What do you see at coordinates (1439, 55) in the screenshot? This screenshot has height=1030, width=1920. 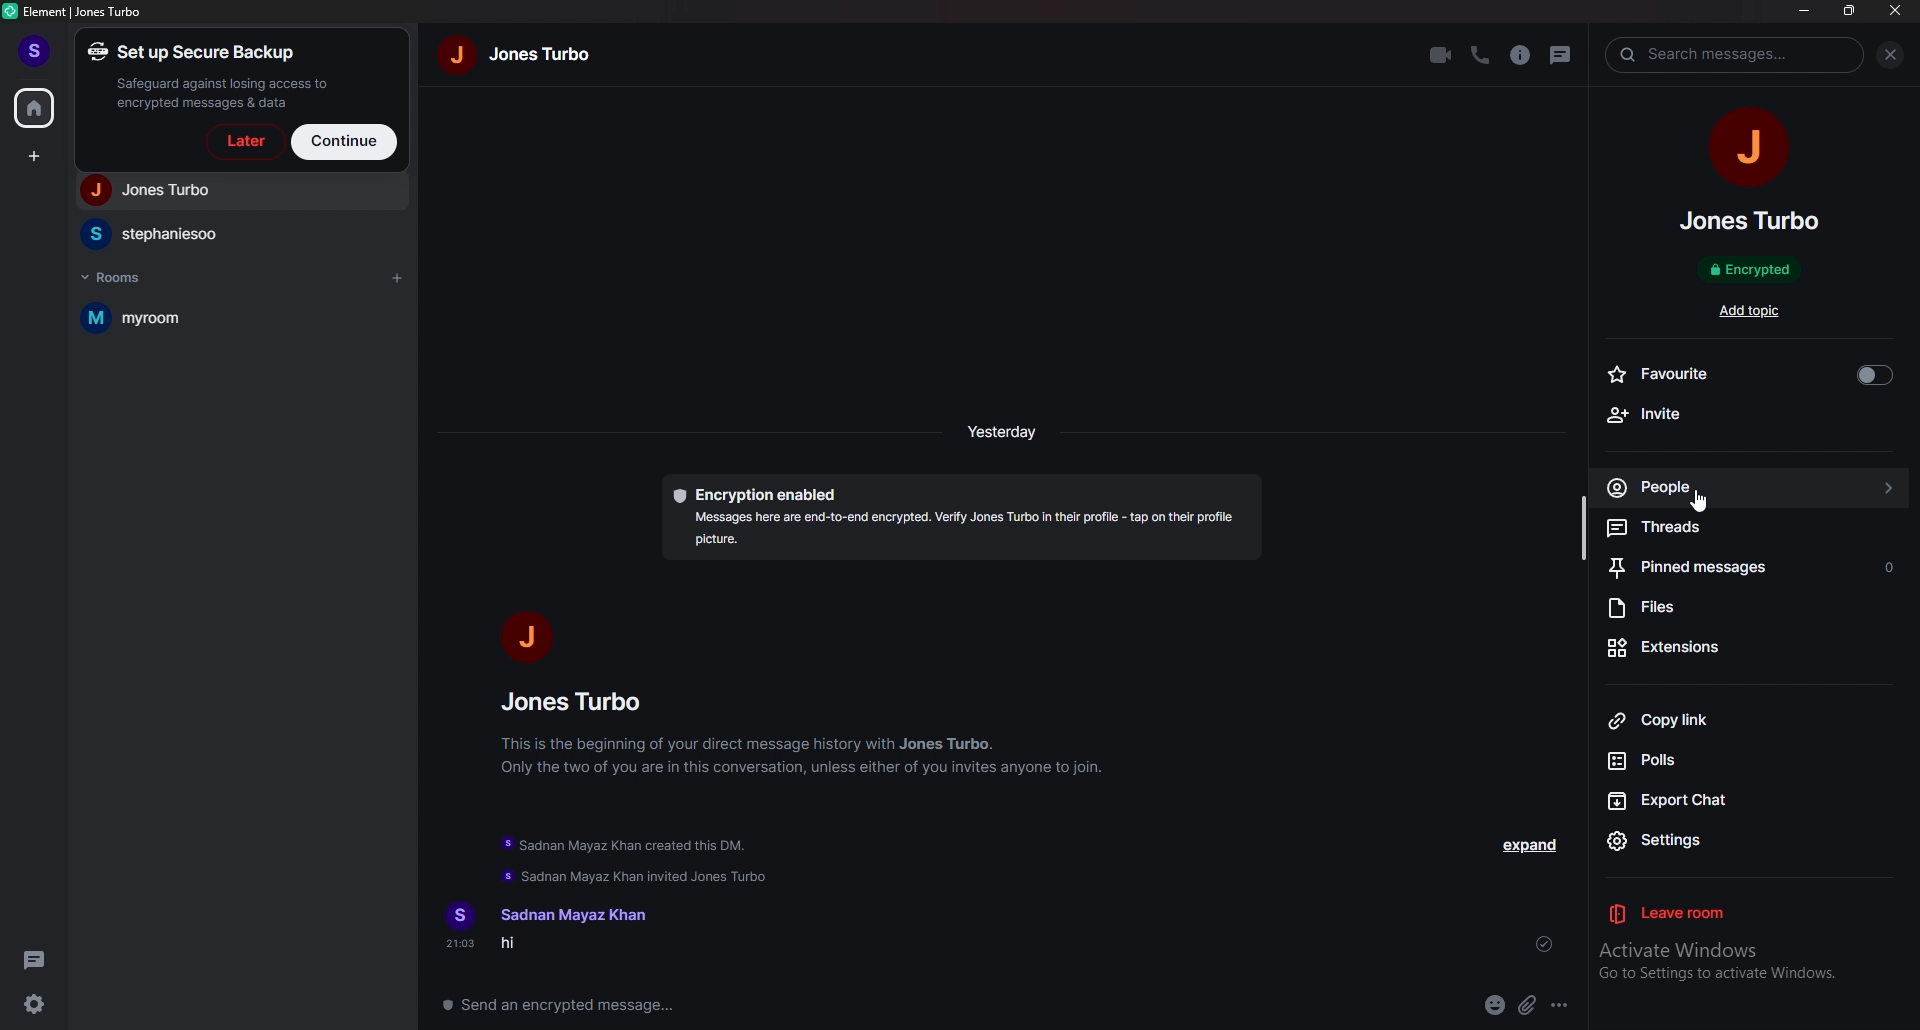 I see `video call` at bounding box center [1439, 55].